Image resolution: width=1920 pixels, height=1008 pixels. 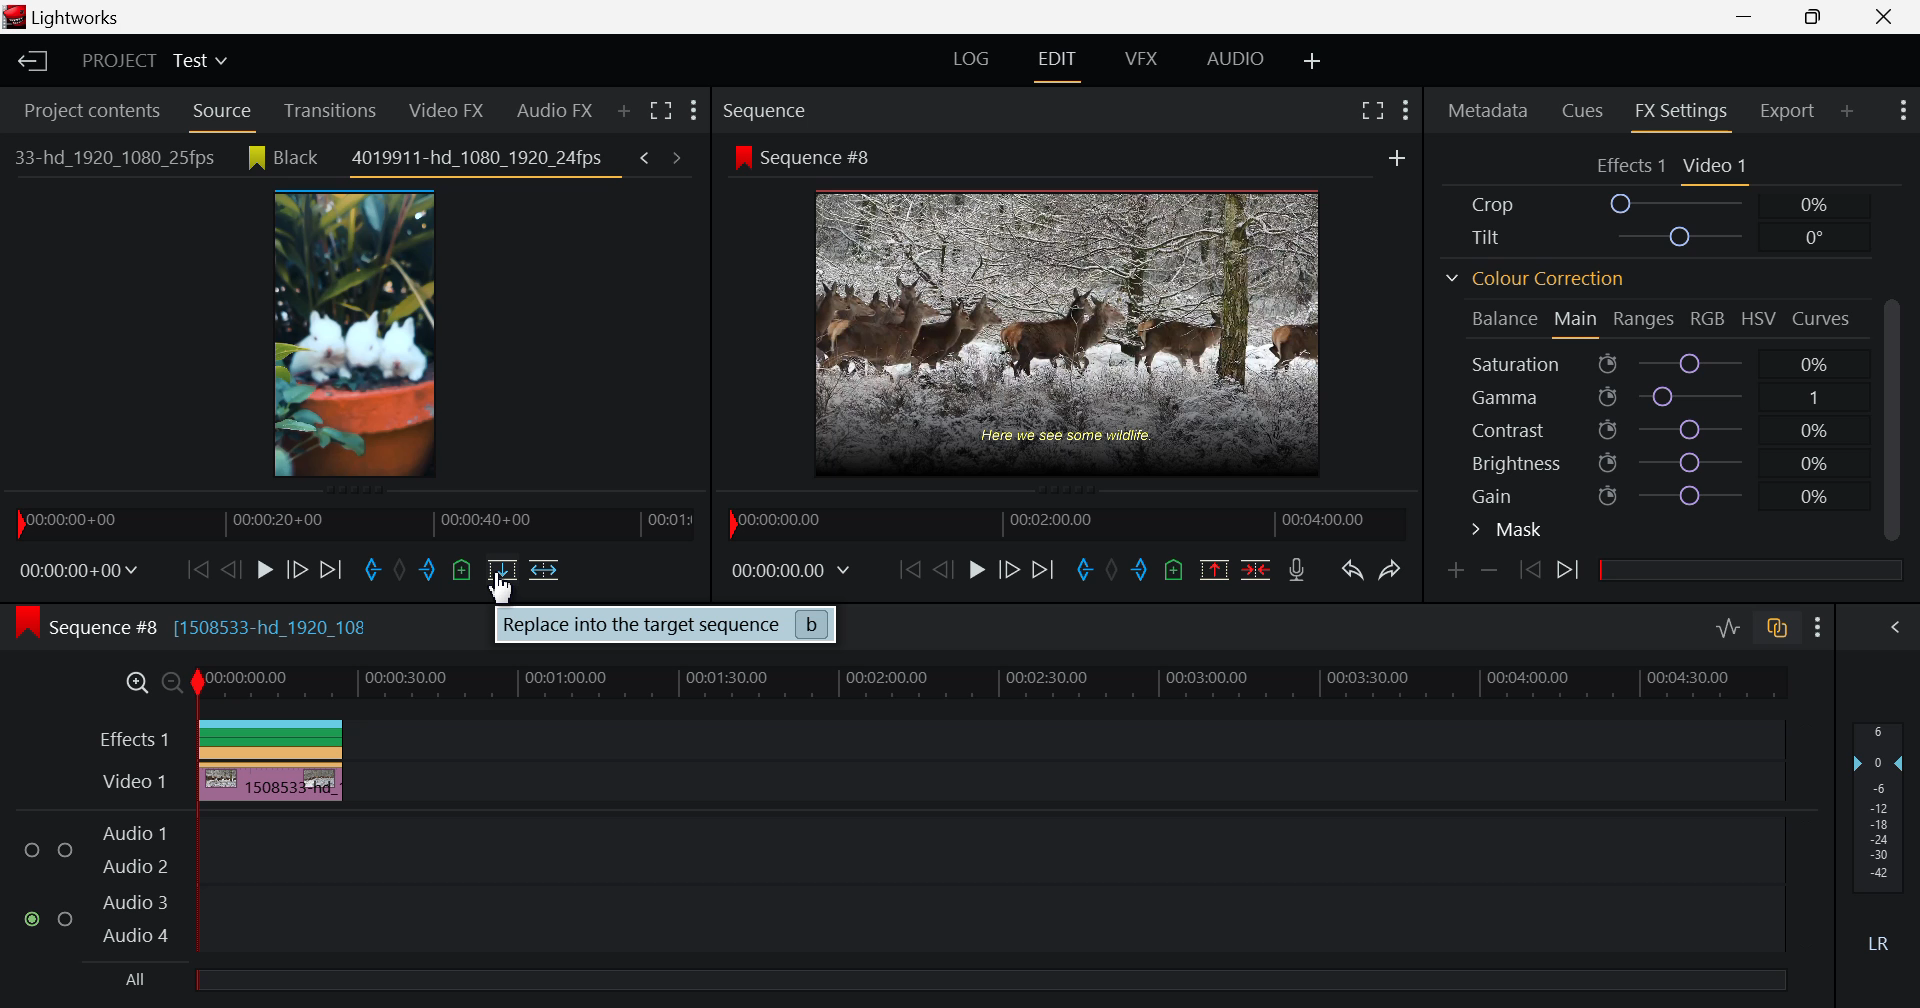 What do you see at coordinates (403, 572) in the screenshot?
I see `Remove all marks` at bounding box center [403, 572].